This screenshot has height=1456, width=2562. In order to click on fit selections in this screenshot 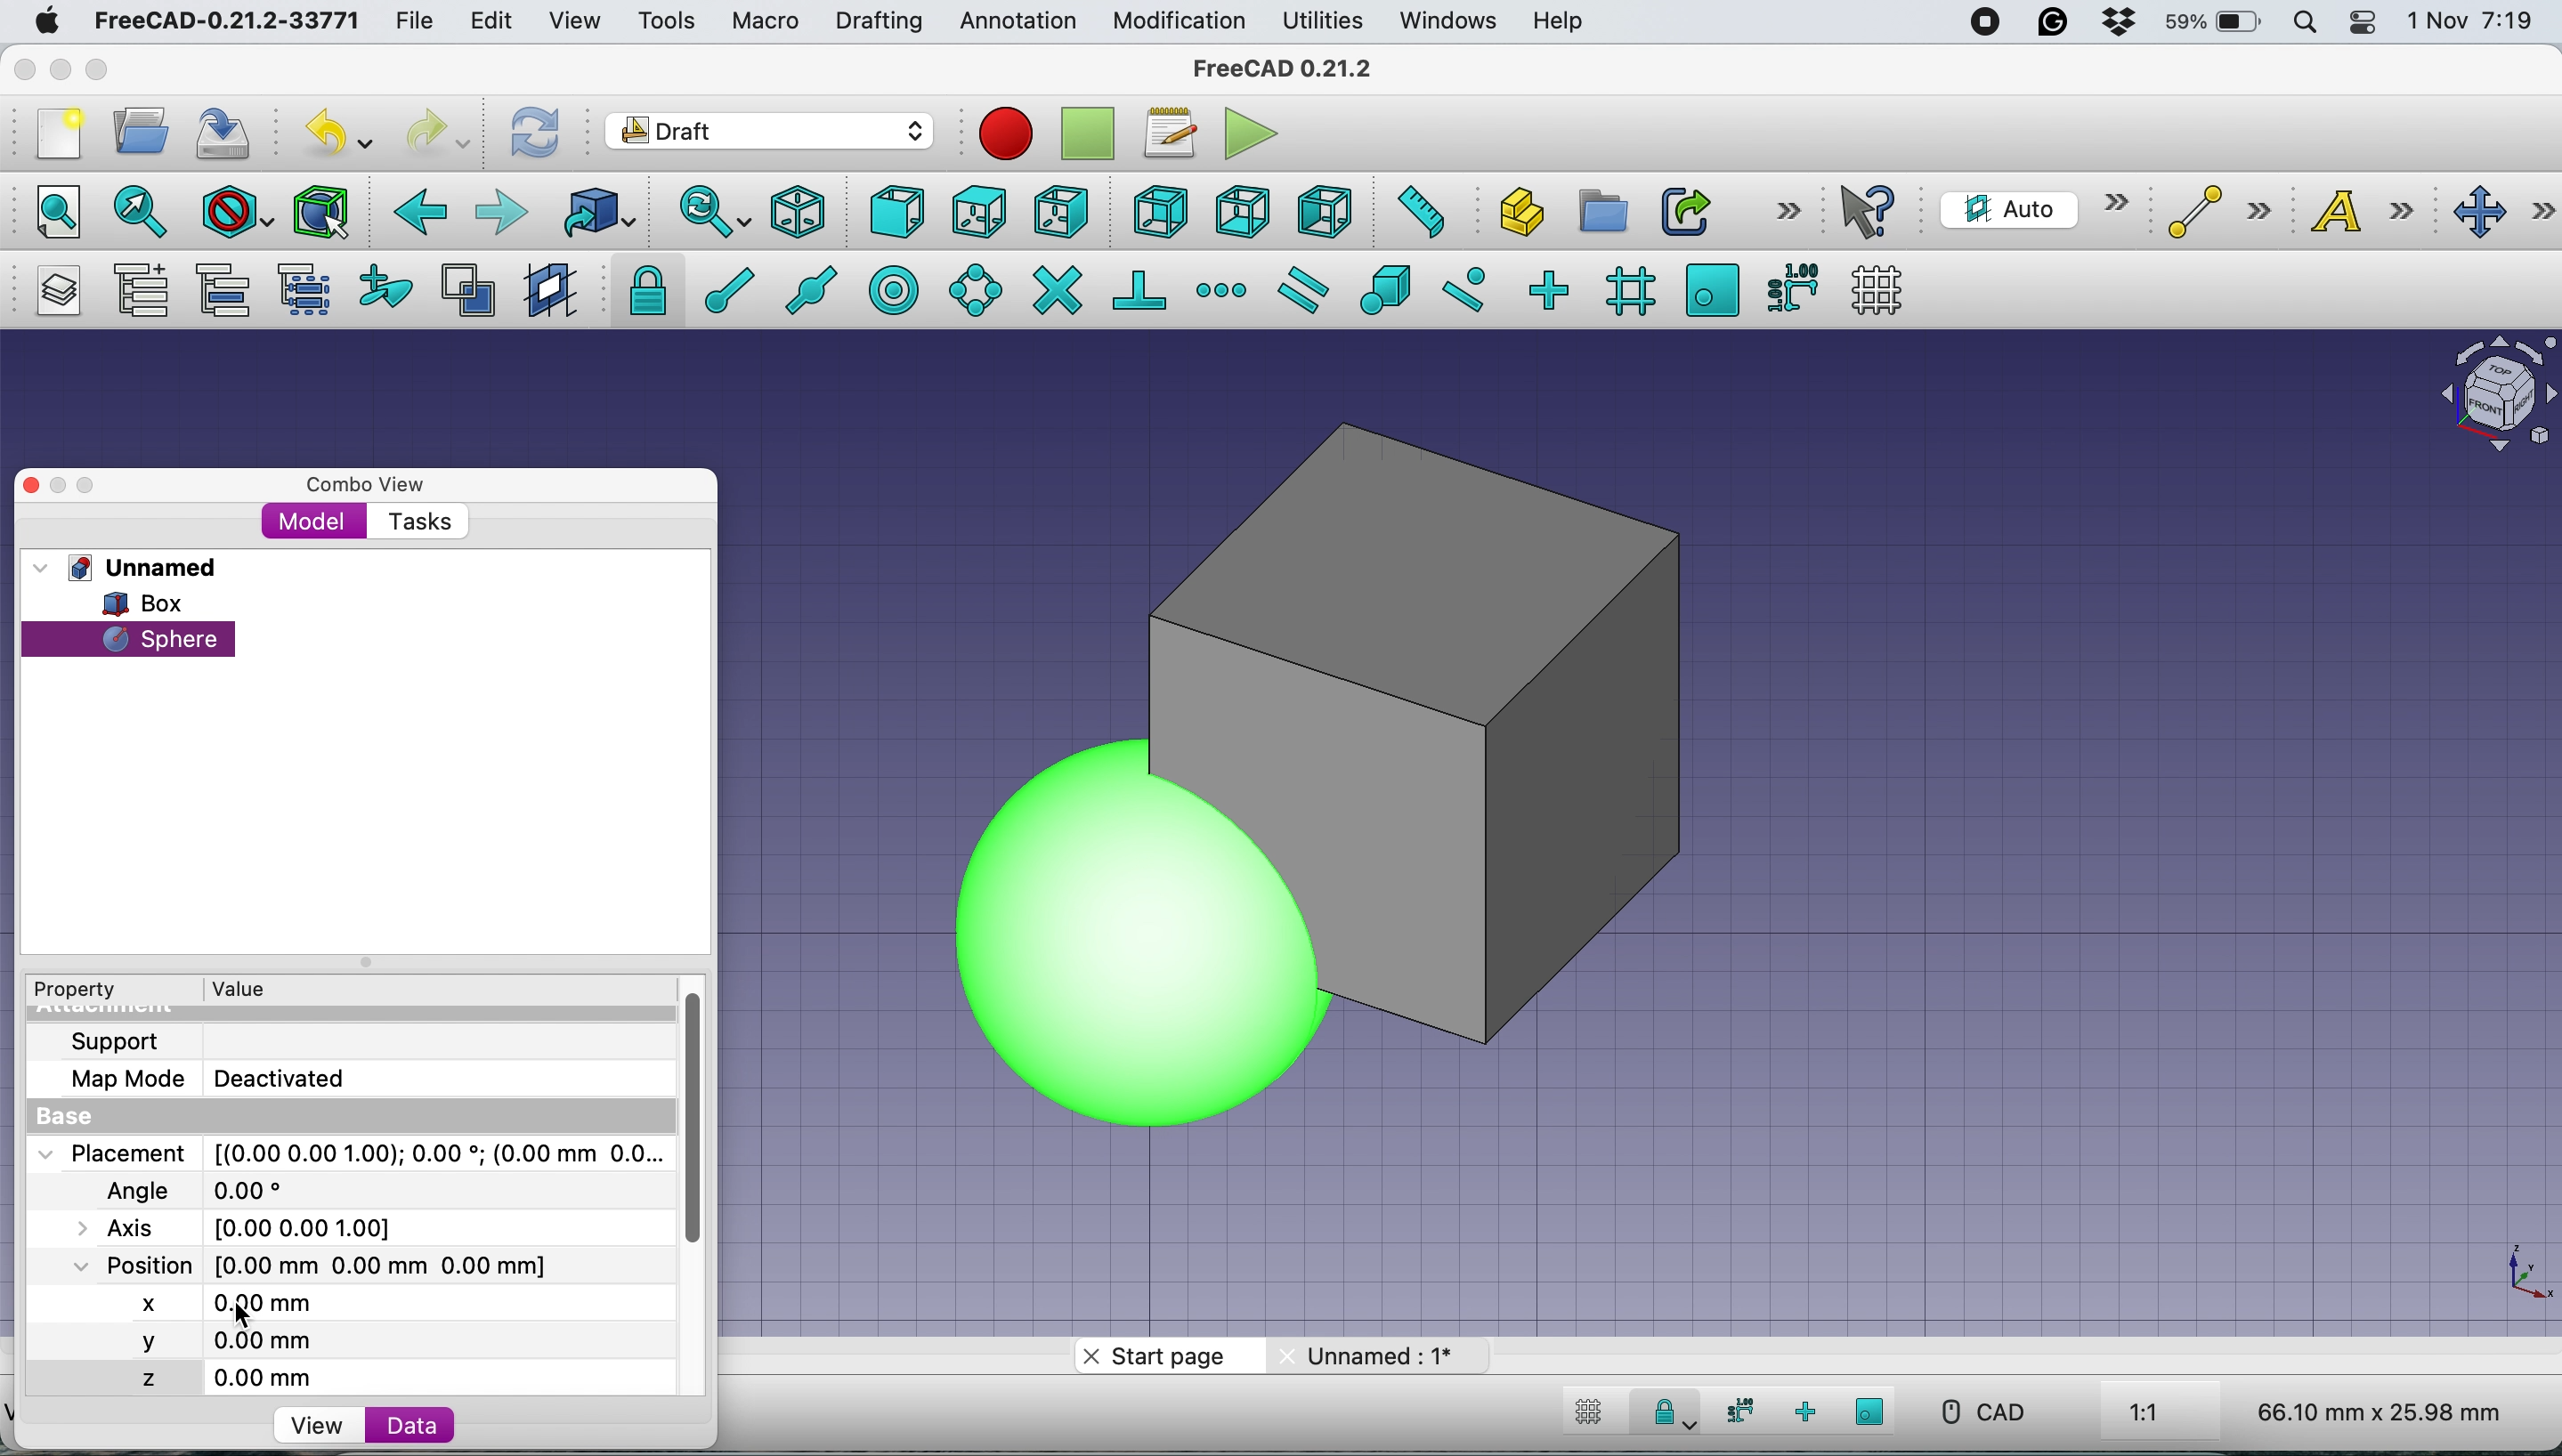, I will do `click(146, 210)`.